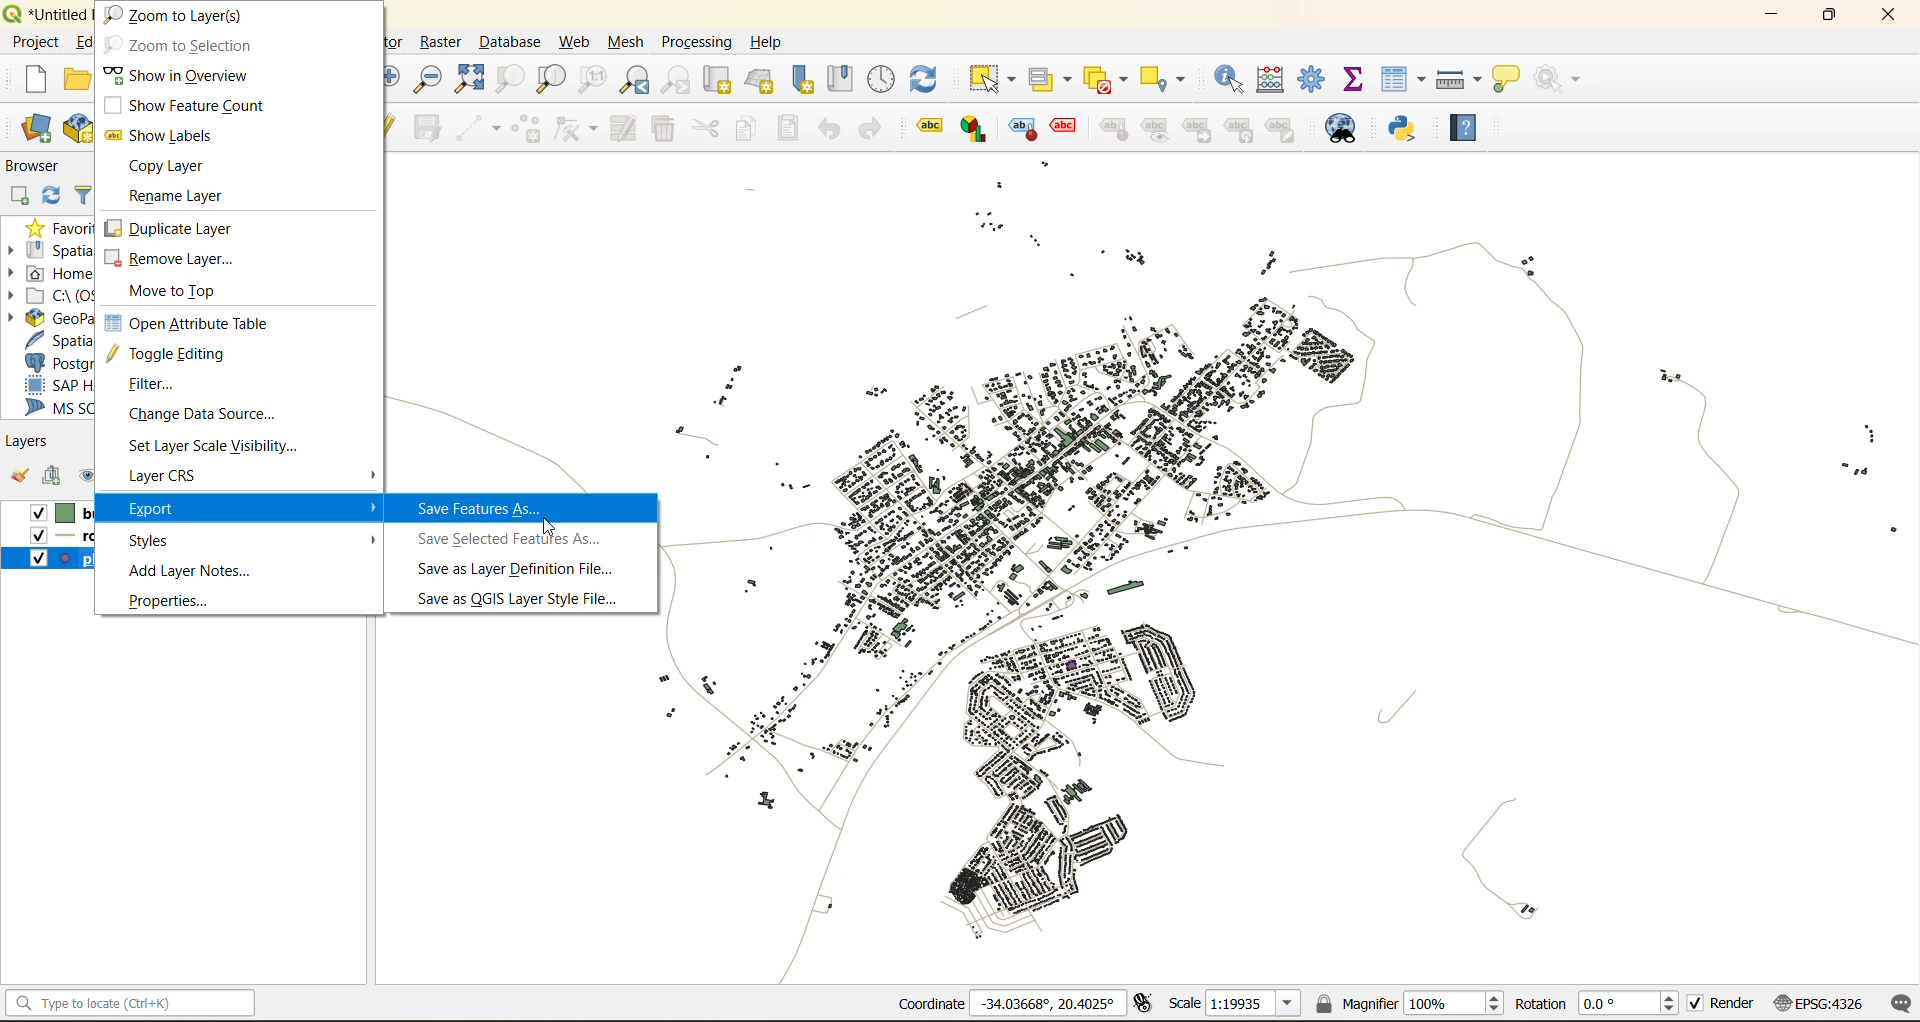 The image size is (1920, 1022). I want to click on minimize, so click(1774, 18).